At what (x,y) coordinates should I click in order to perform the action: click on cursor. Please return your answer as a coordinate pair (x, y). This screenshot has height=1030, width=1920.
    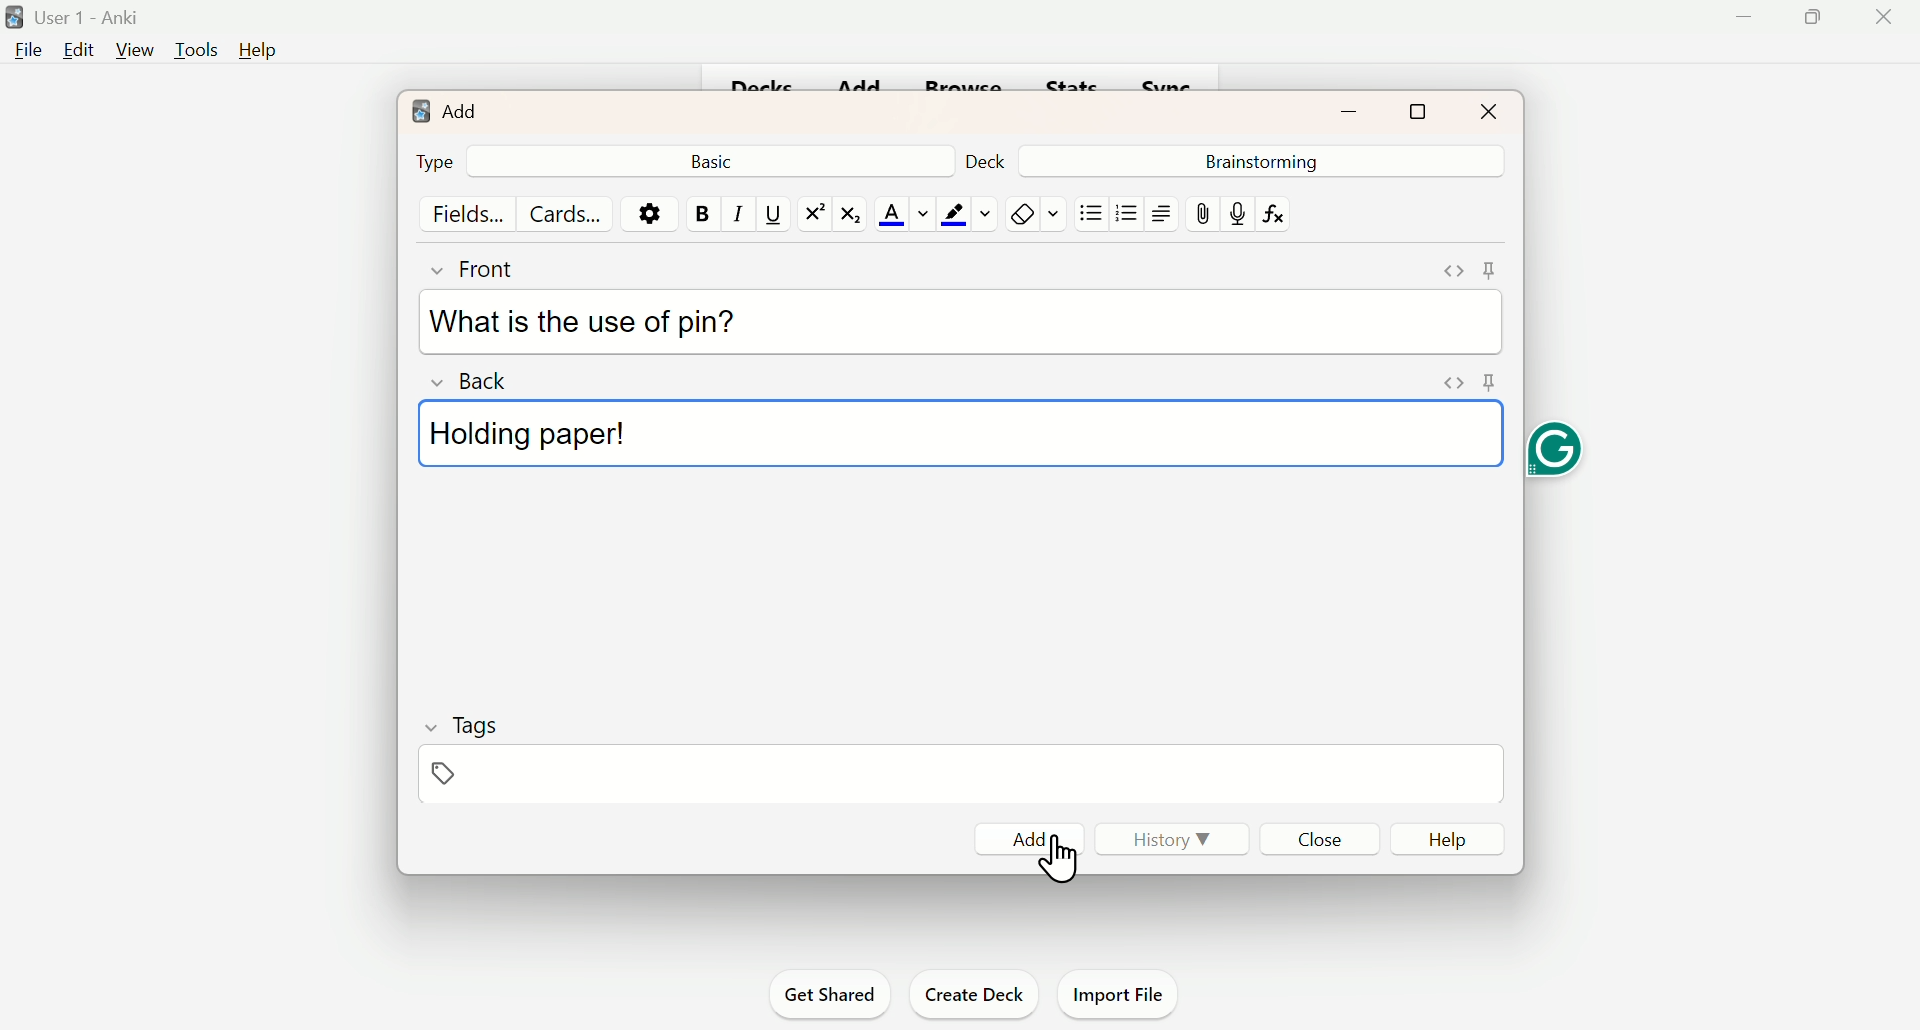
    Looking at the image, I should click on (1060, 863).